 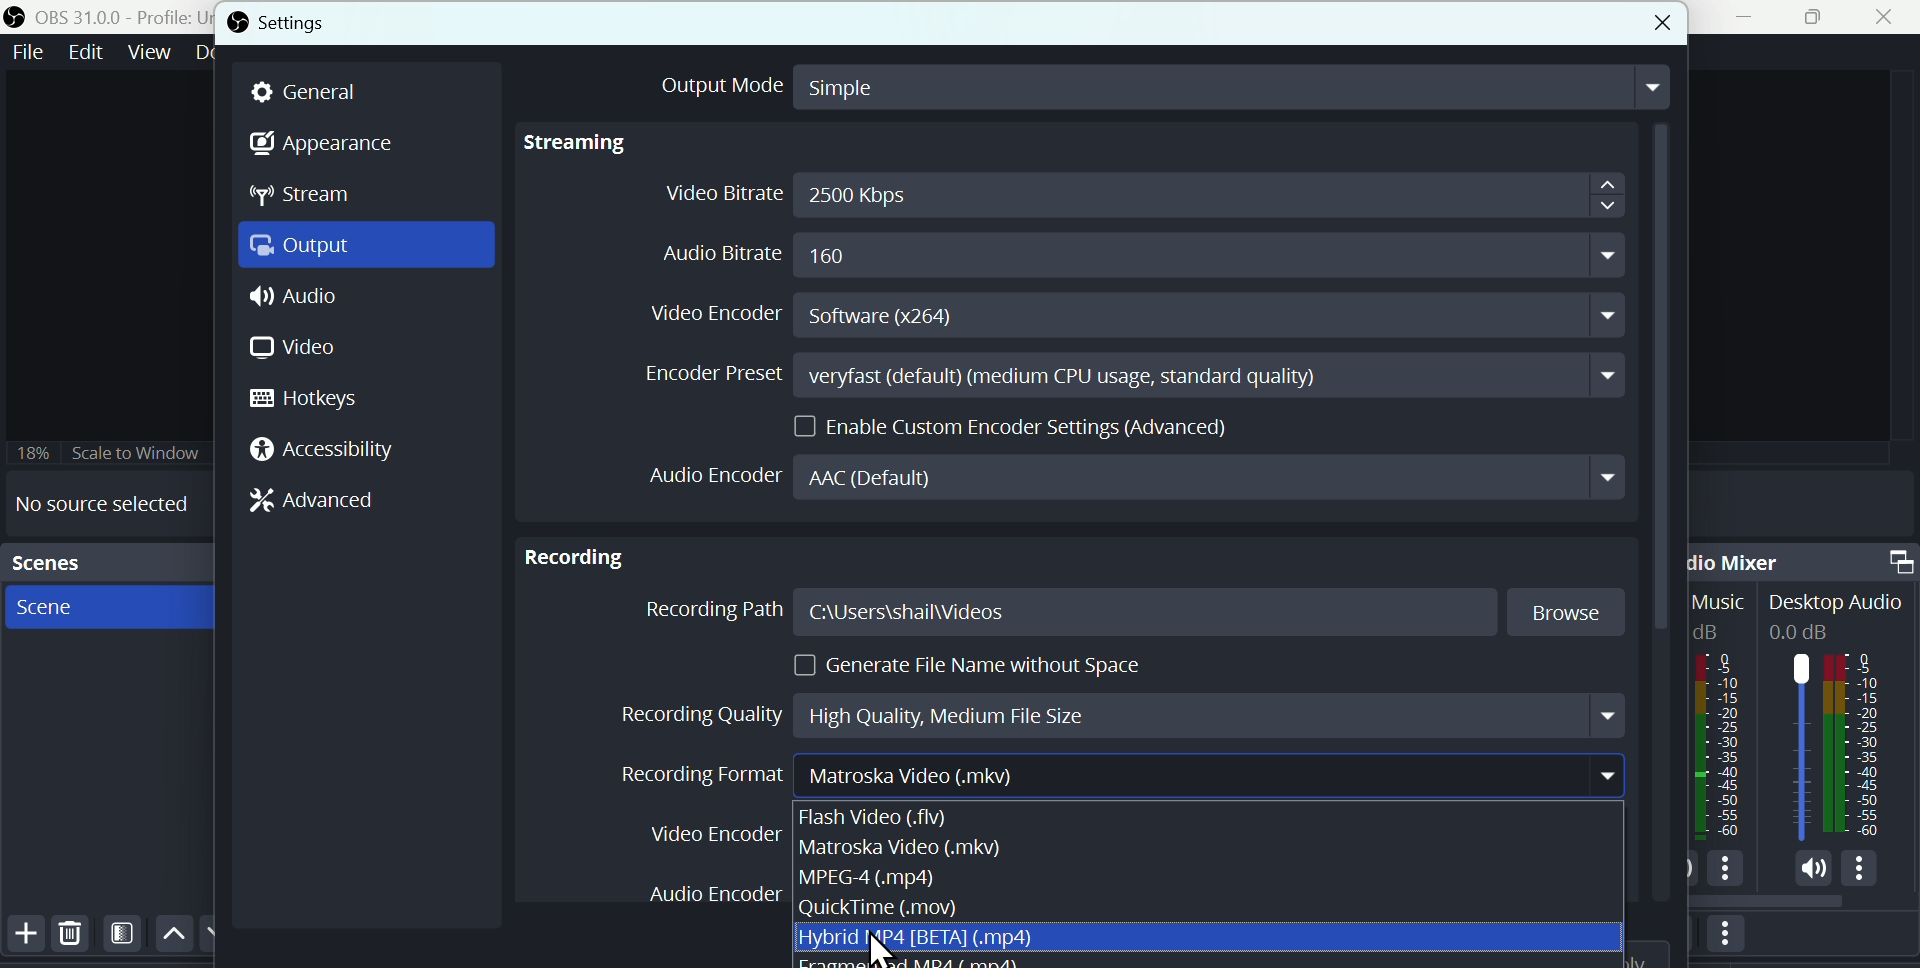 I want to click on hotkeys, so click(x=310, y=400).